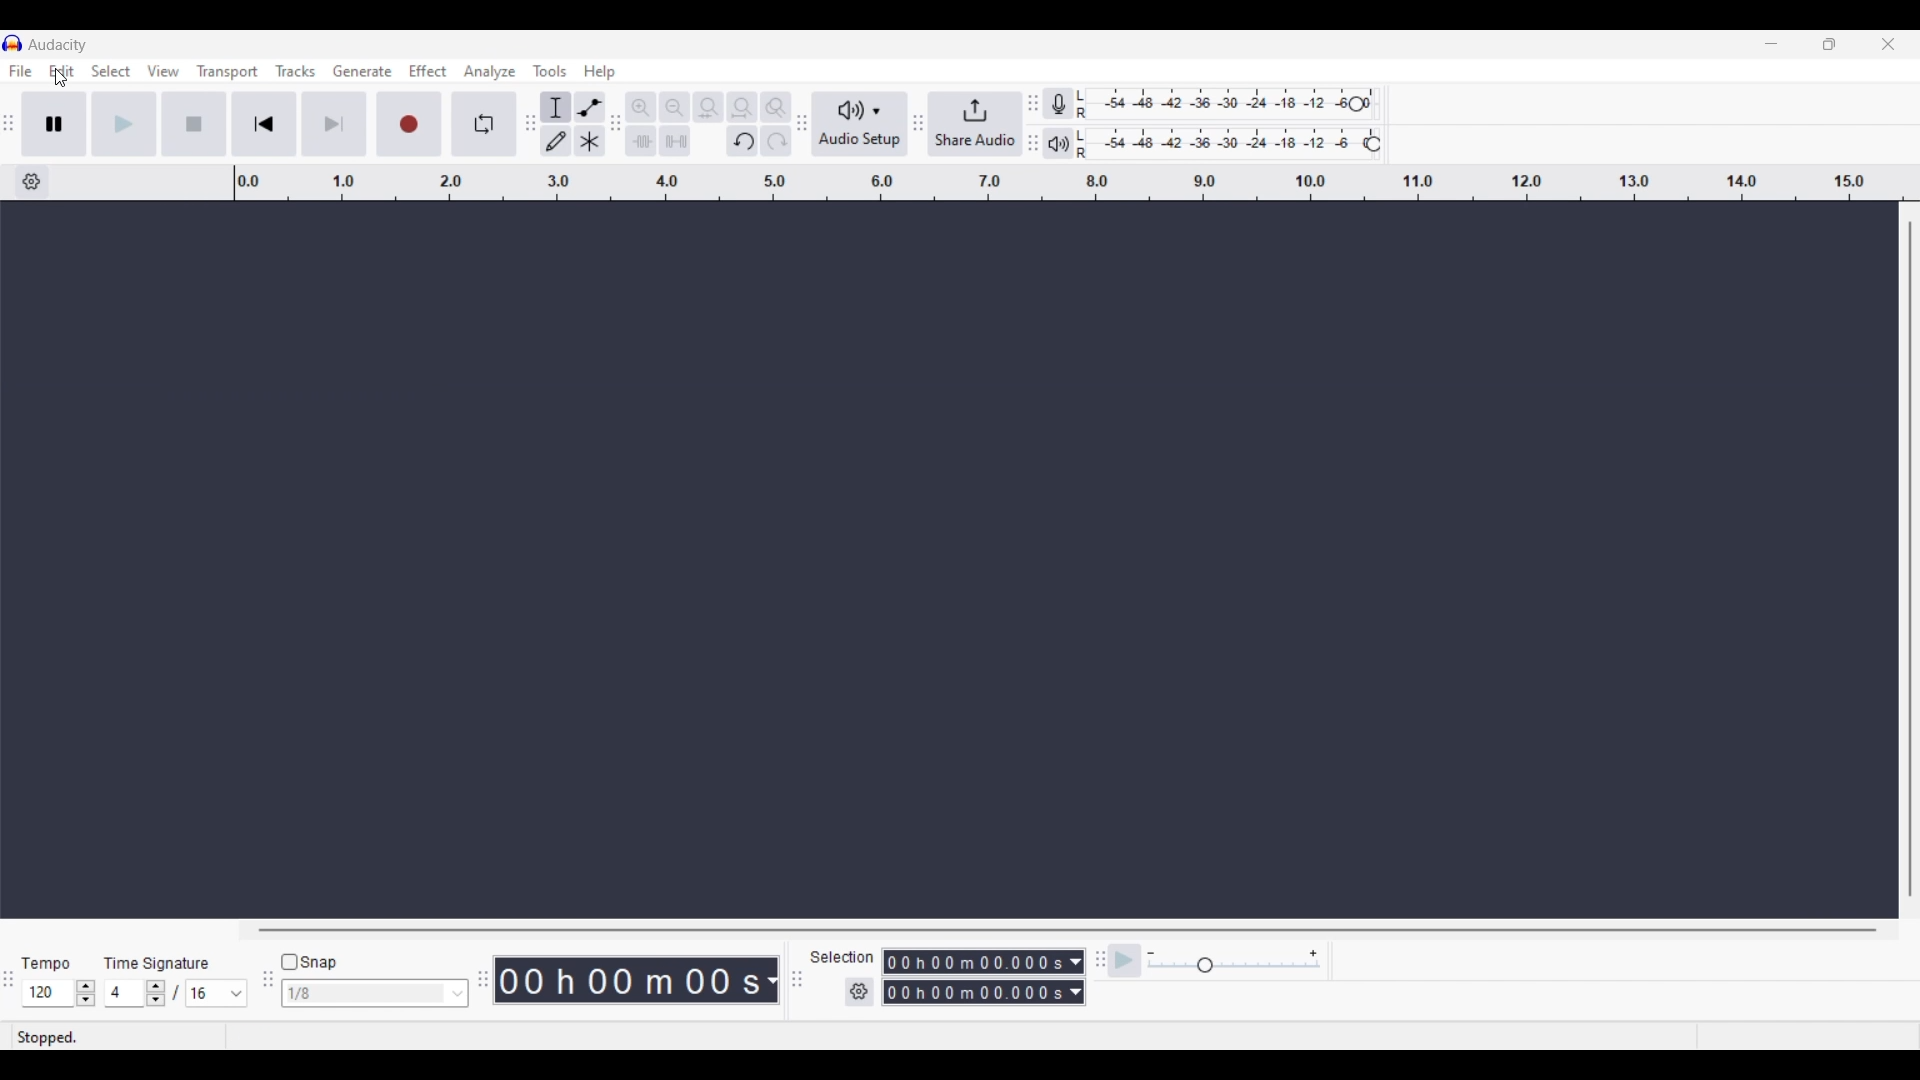 The height and width of the screenshot is (1080, 1920). I want to click on Cursor clicking on Edit menu, so click(61, 78).